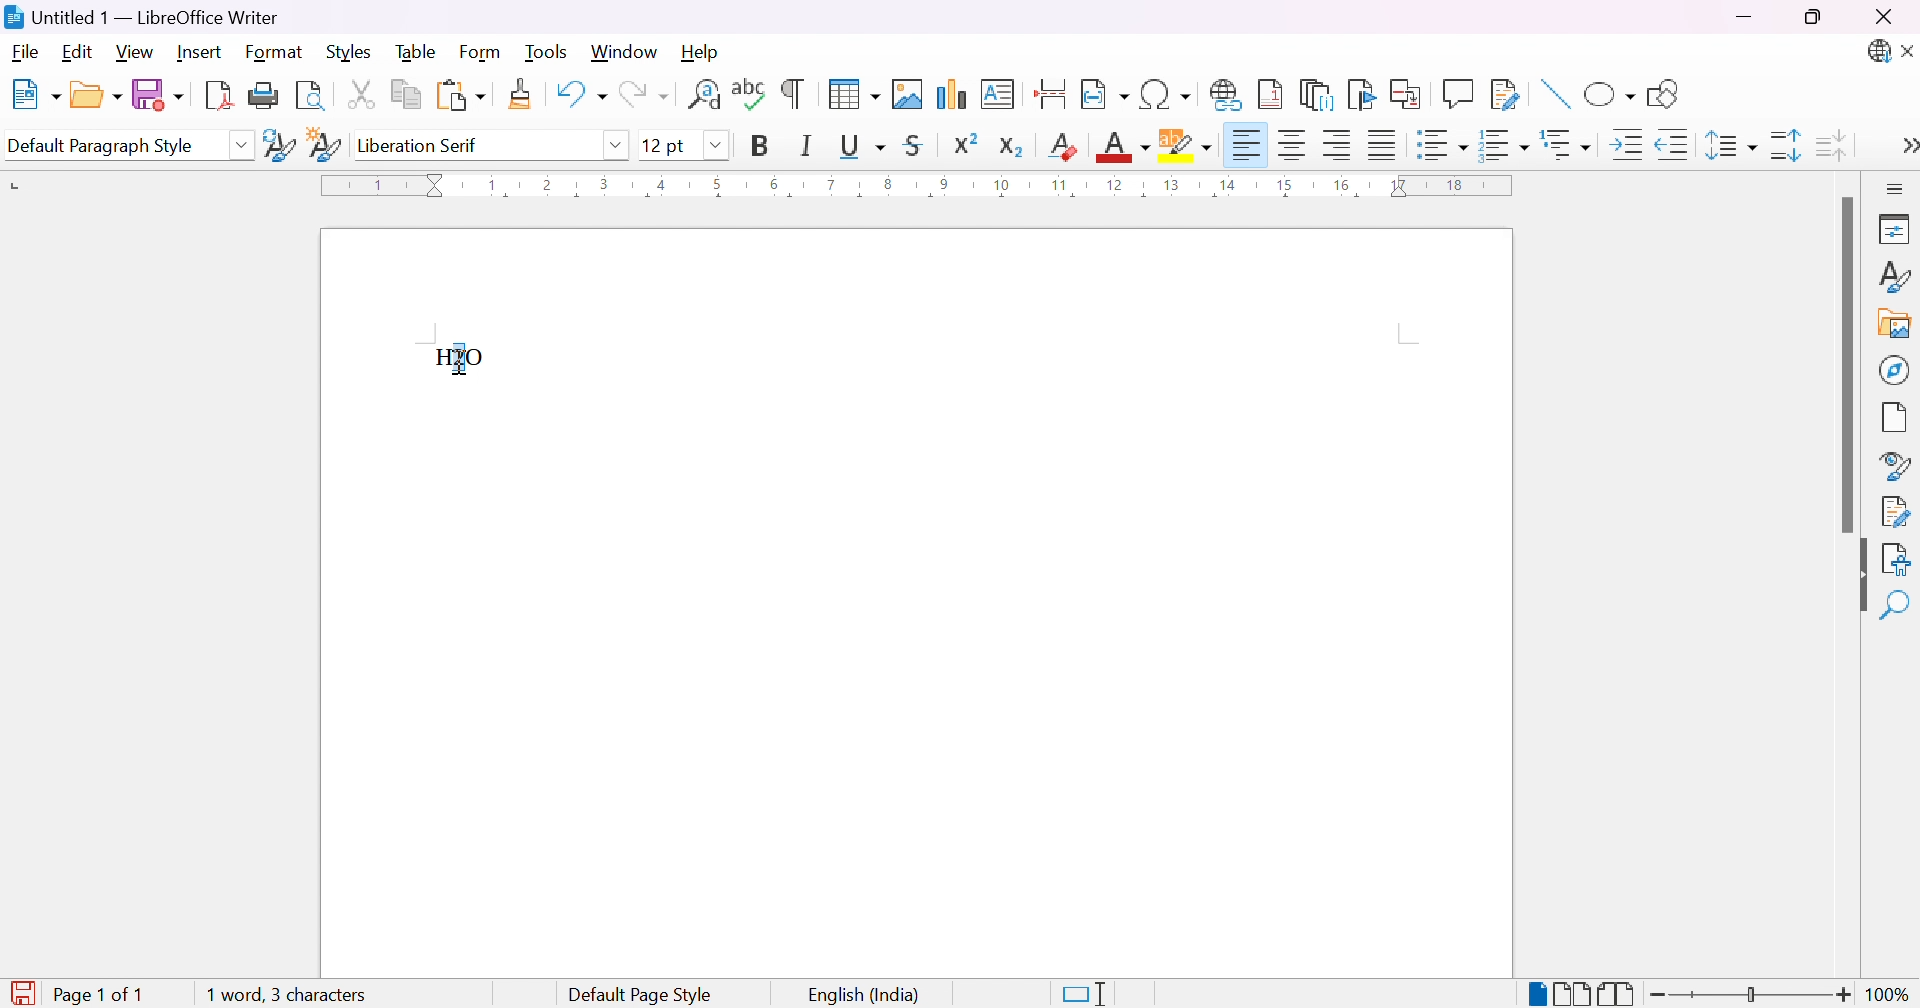 Image resolution: width=1920 pixels, height=1008 pixels. What do you see at coordinates (954, 96) in the screenshot?
I see `Insert chart` at bounding box center [954, 96].